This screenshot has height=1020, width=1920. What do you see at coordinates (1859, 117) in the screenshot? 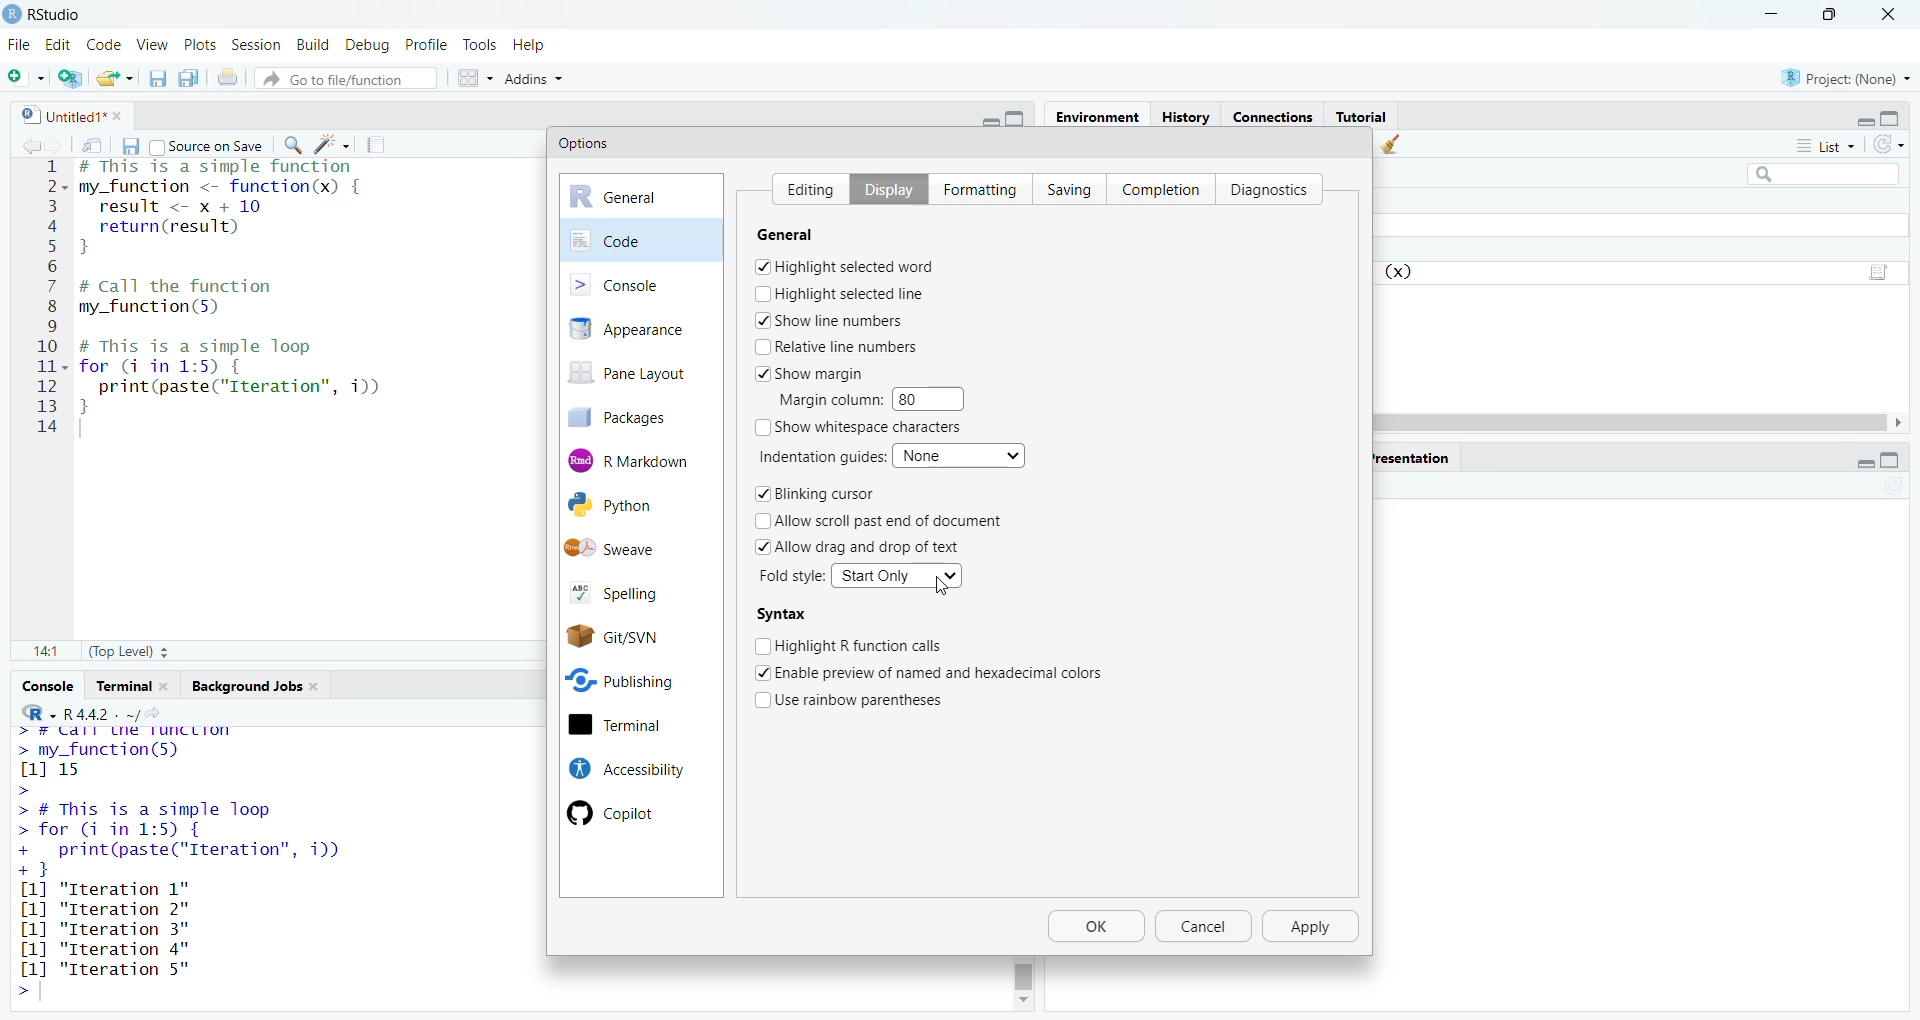
I see `minimize` at bounding box center [1859, 117].